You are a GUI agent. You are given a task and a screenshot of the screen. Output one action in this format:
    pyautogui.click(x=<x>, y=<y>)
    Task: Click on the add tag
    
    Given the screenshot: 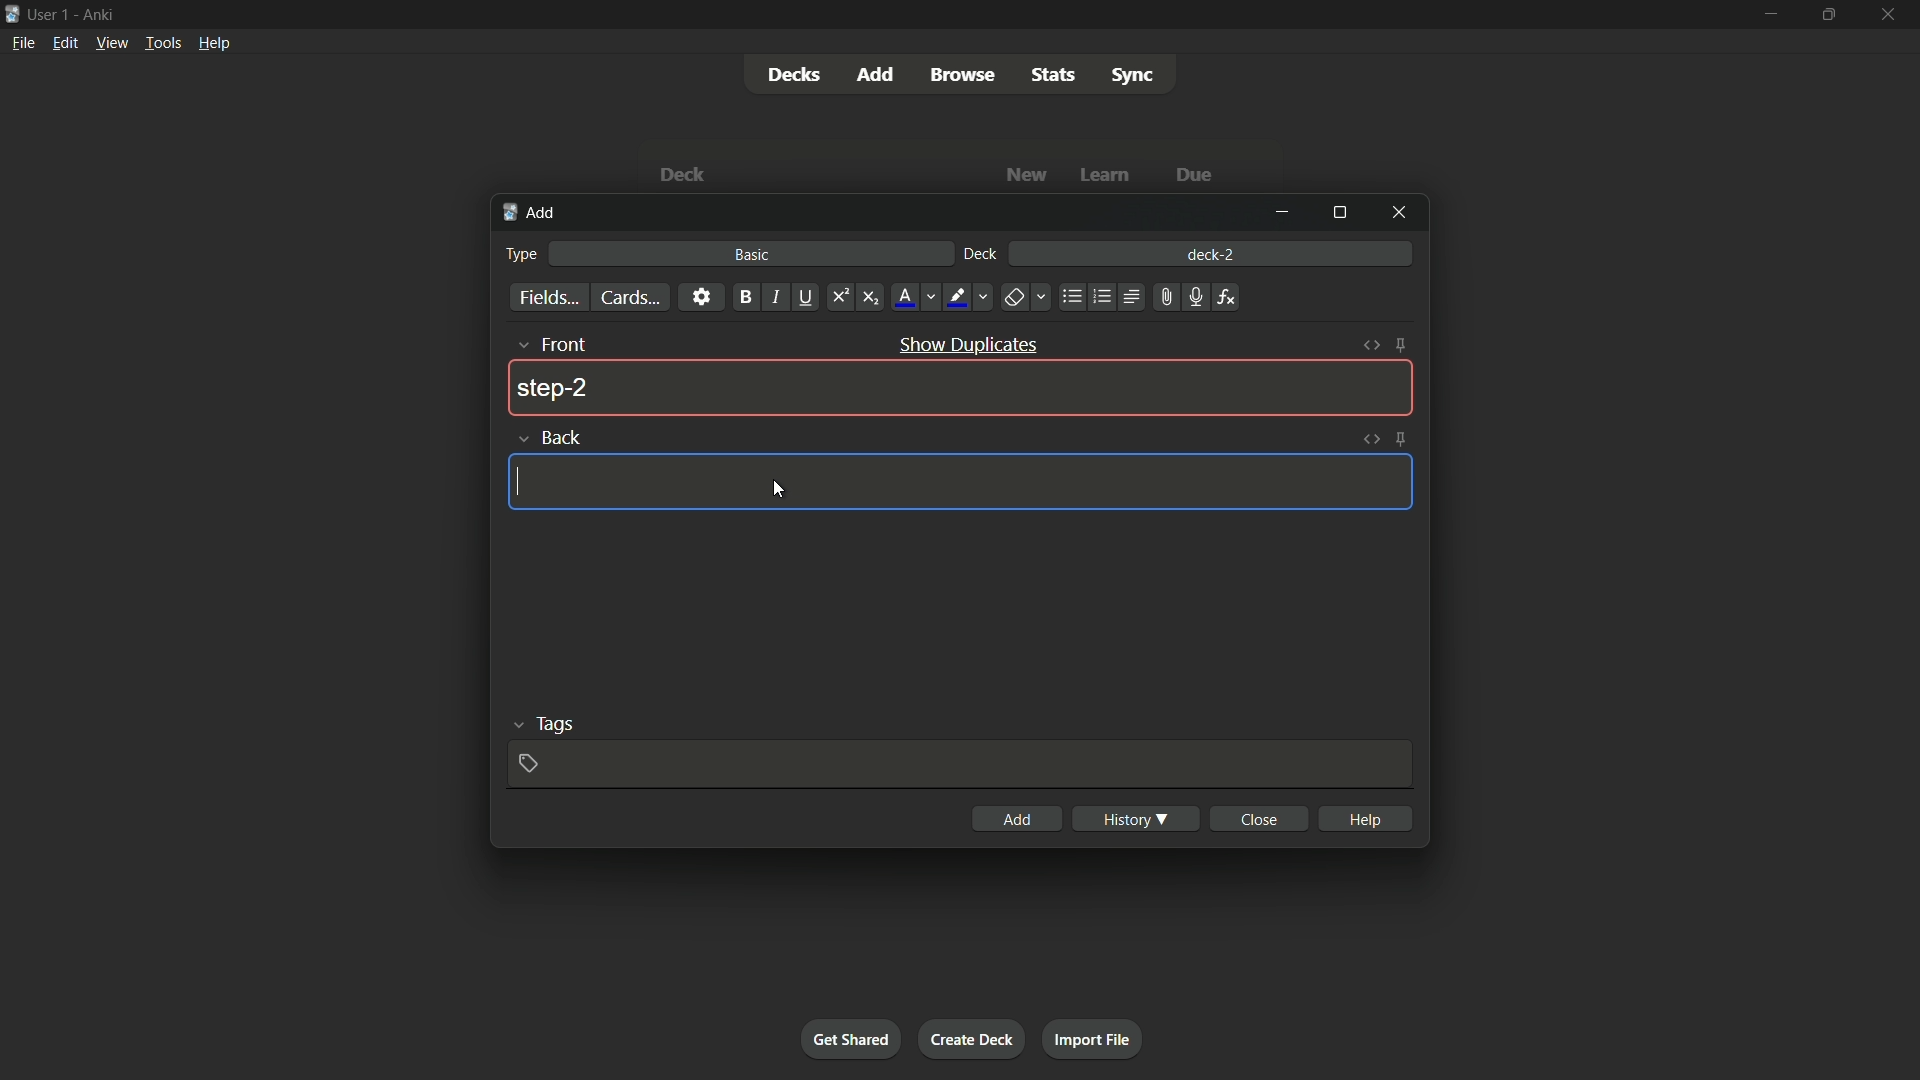 What is the action you would take?
    pyautogui.click(x=532, y=764)
    